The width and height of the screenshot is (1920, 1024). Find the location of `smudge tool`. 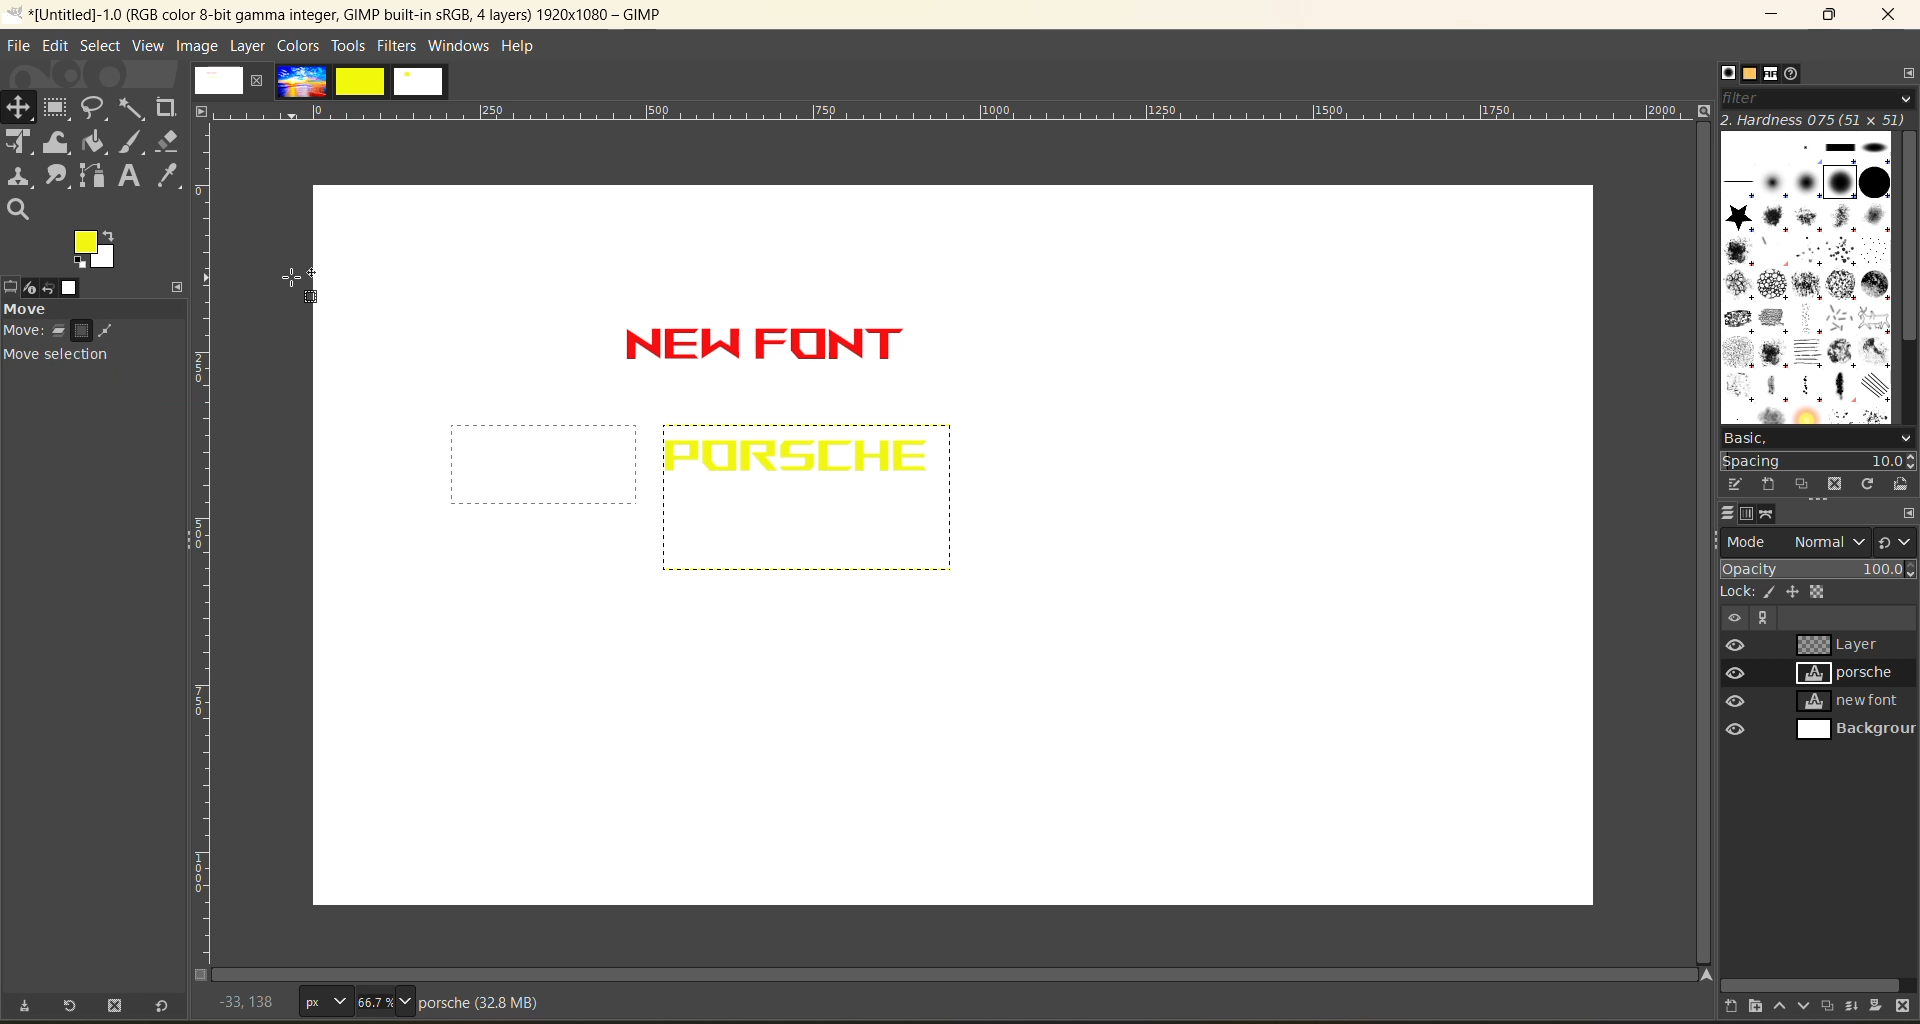

smudge tool is located at coordinates (58, 176).